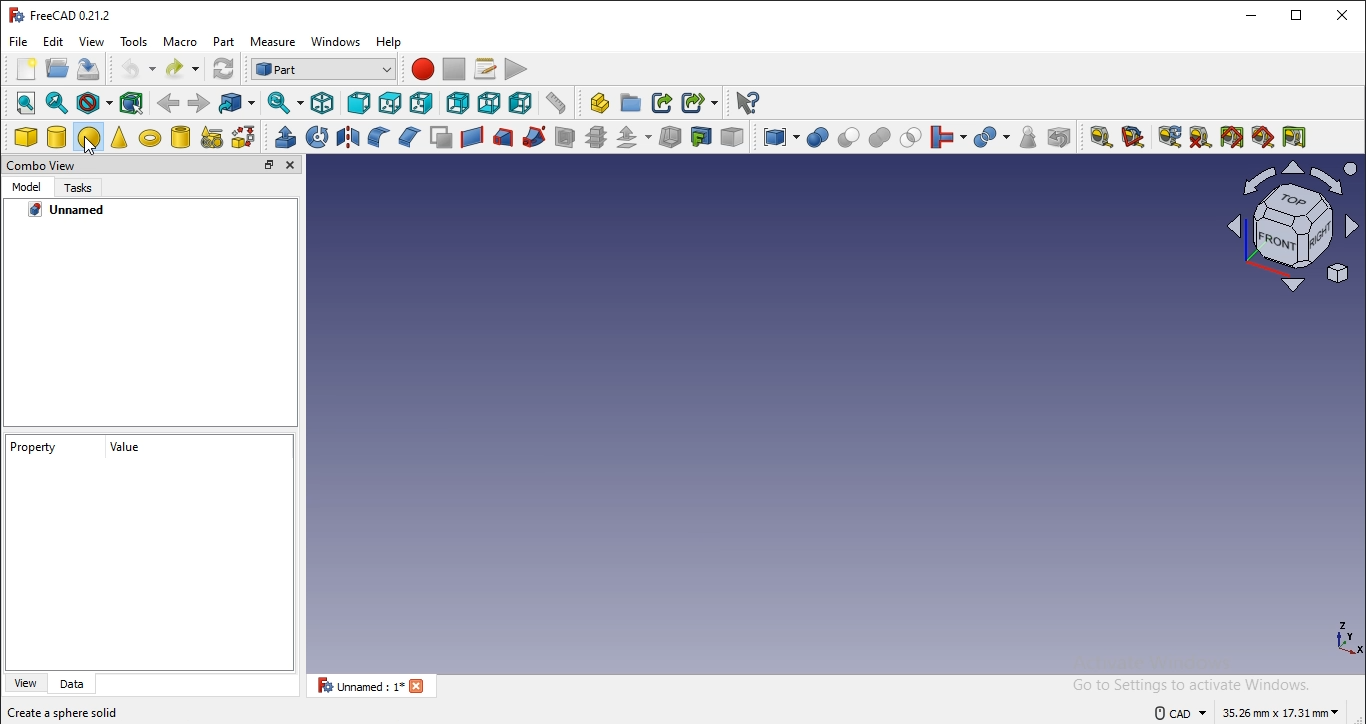  Describe the element at coordinates (280, 102) in the screenshot. I see `sync view` at that location.